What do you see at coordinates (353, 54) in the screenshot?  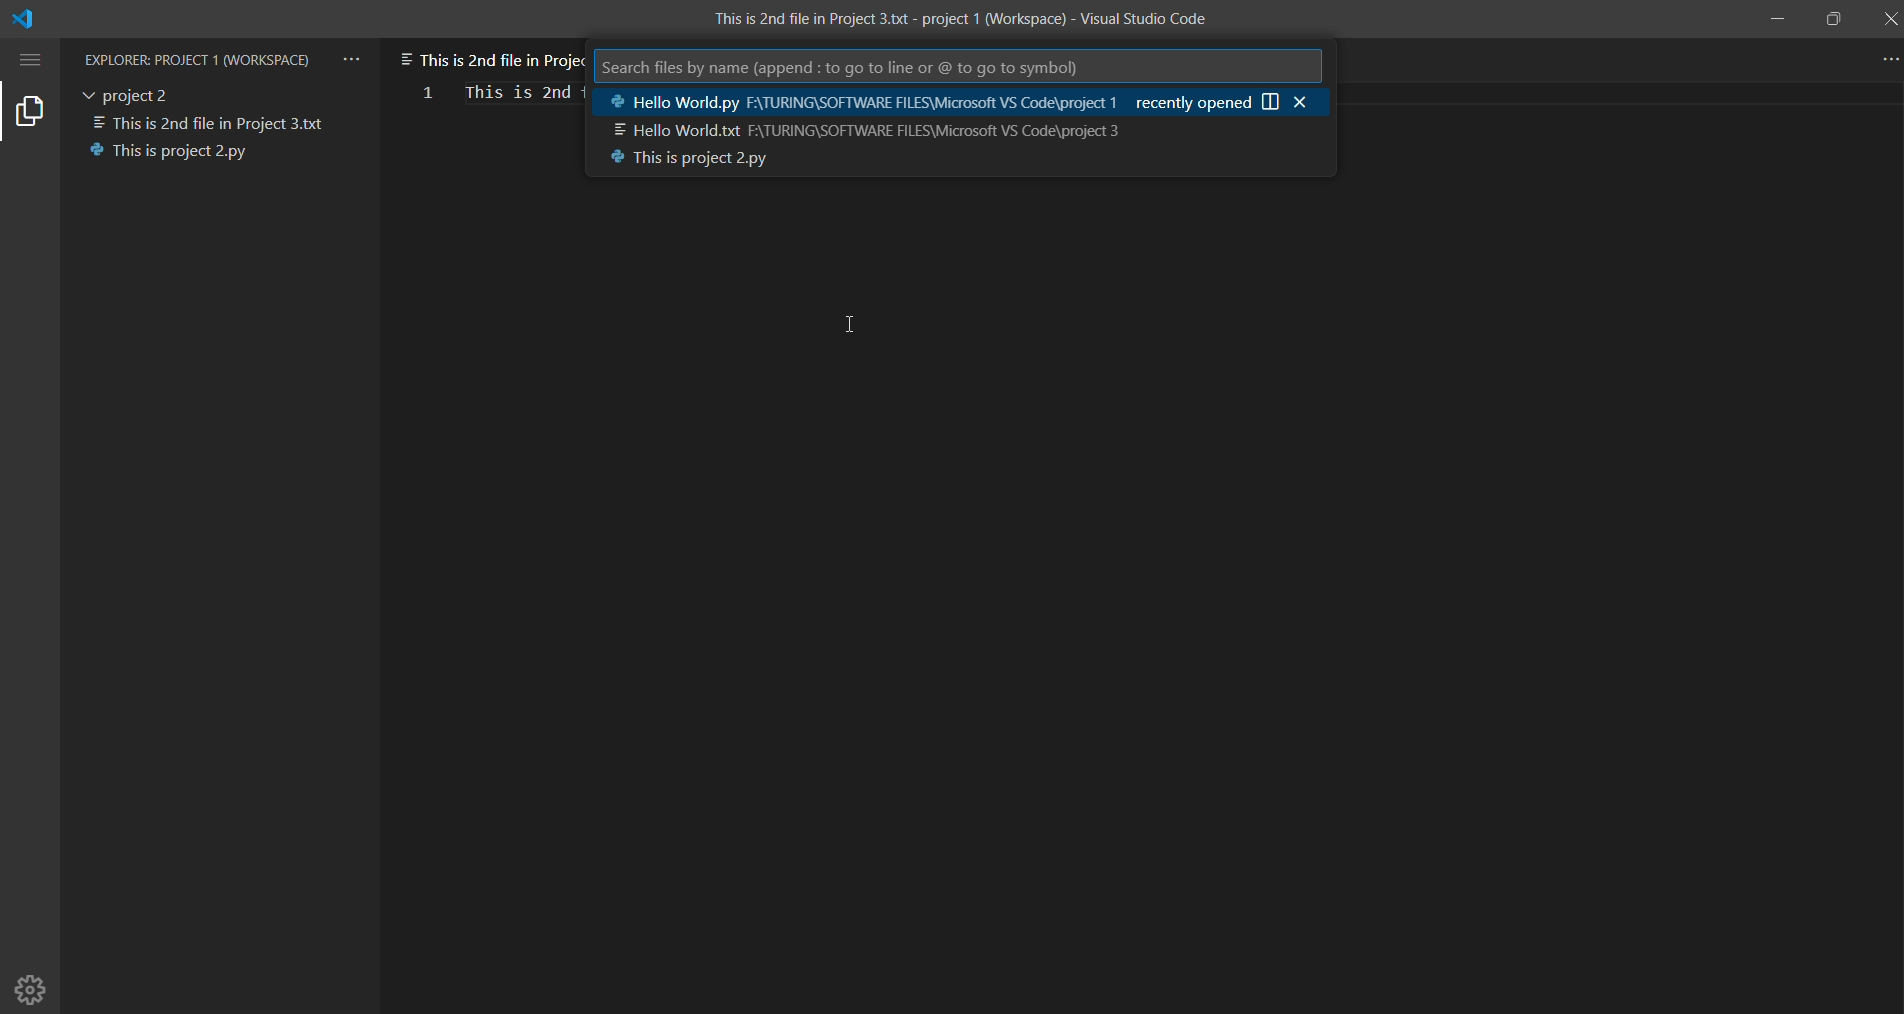 I see `views and more actions` at bounding box center [353, 54].